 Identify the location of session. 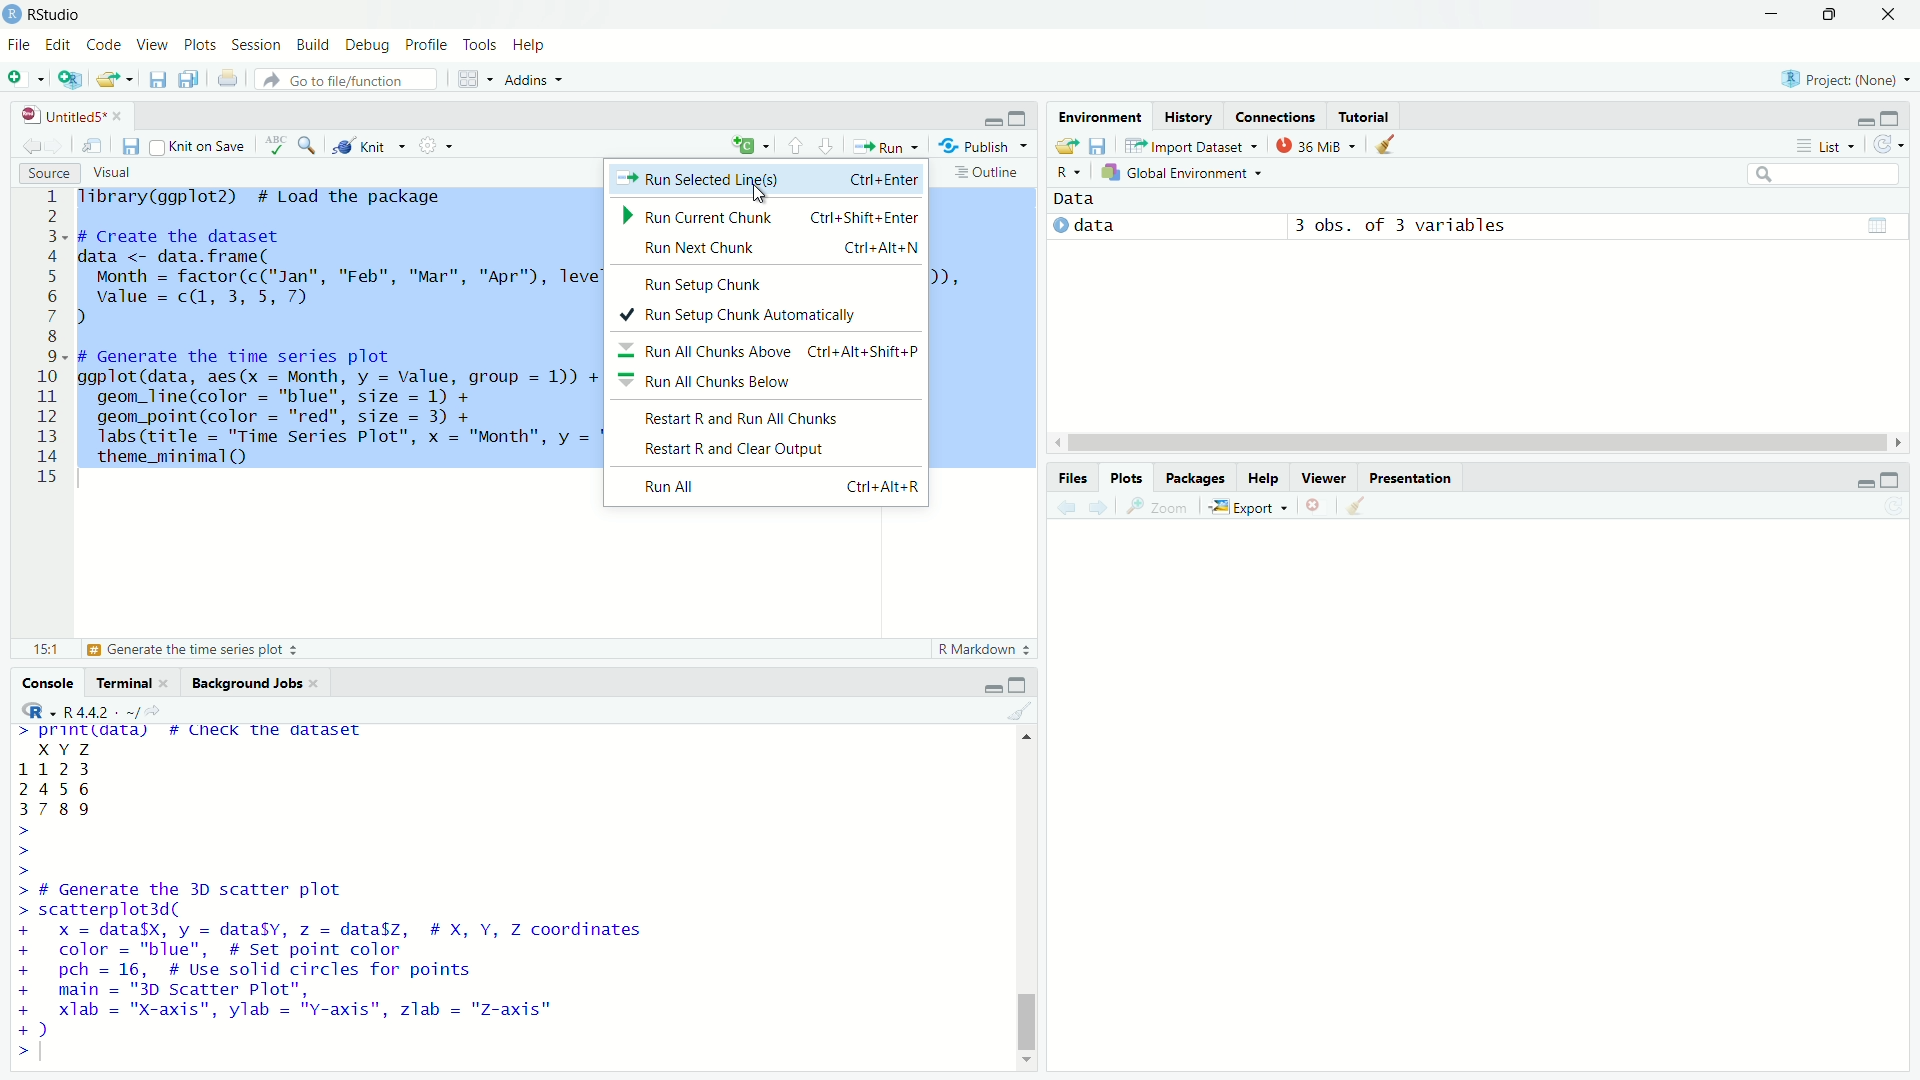
(258, 46).